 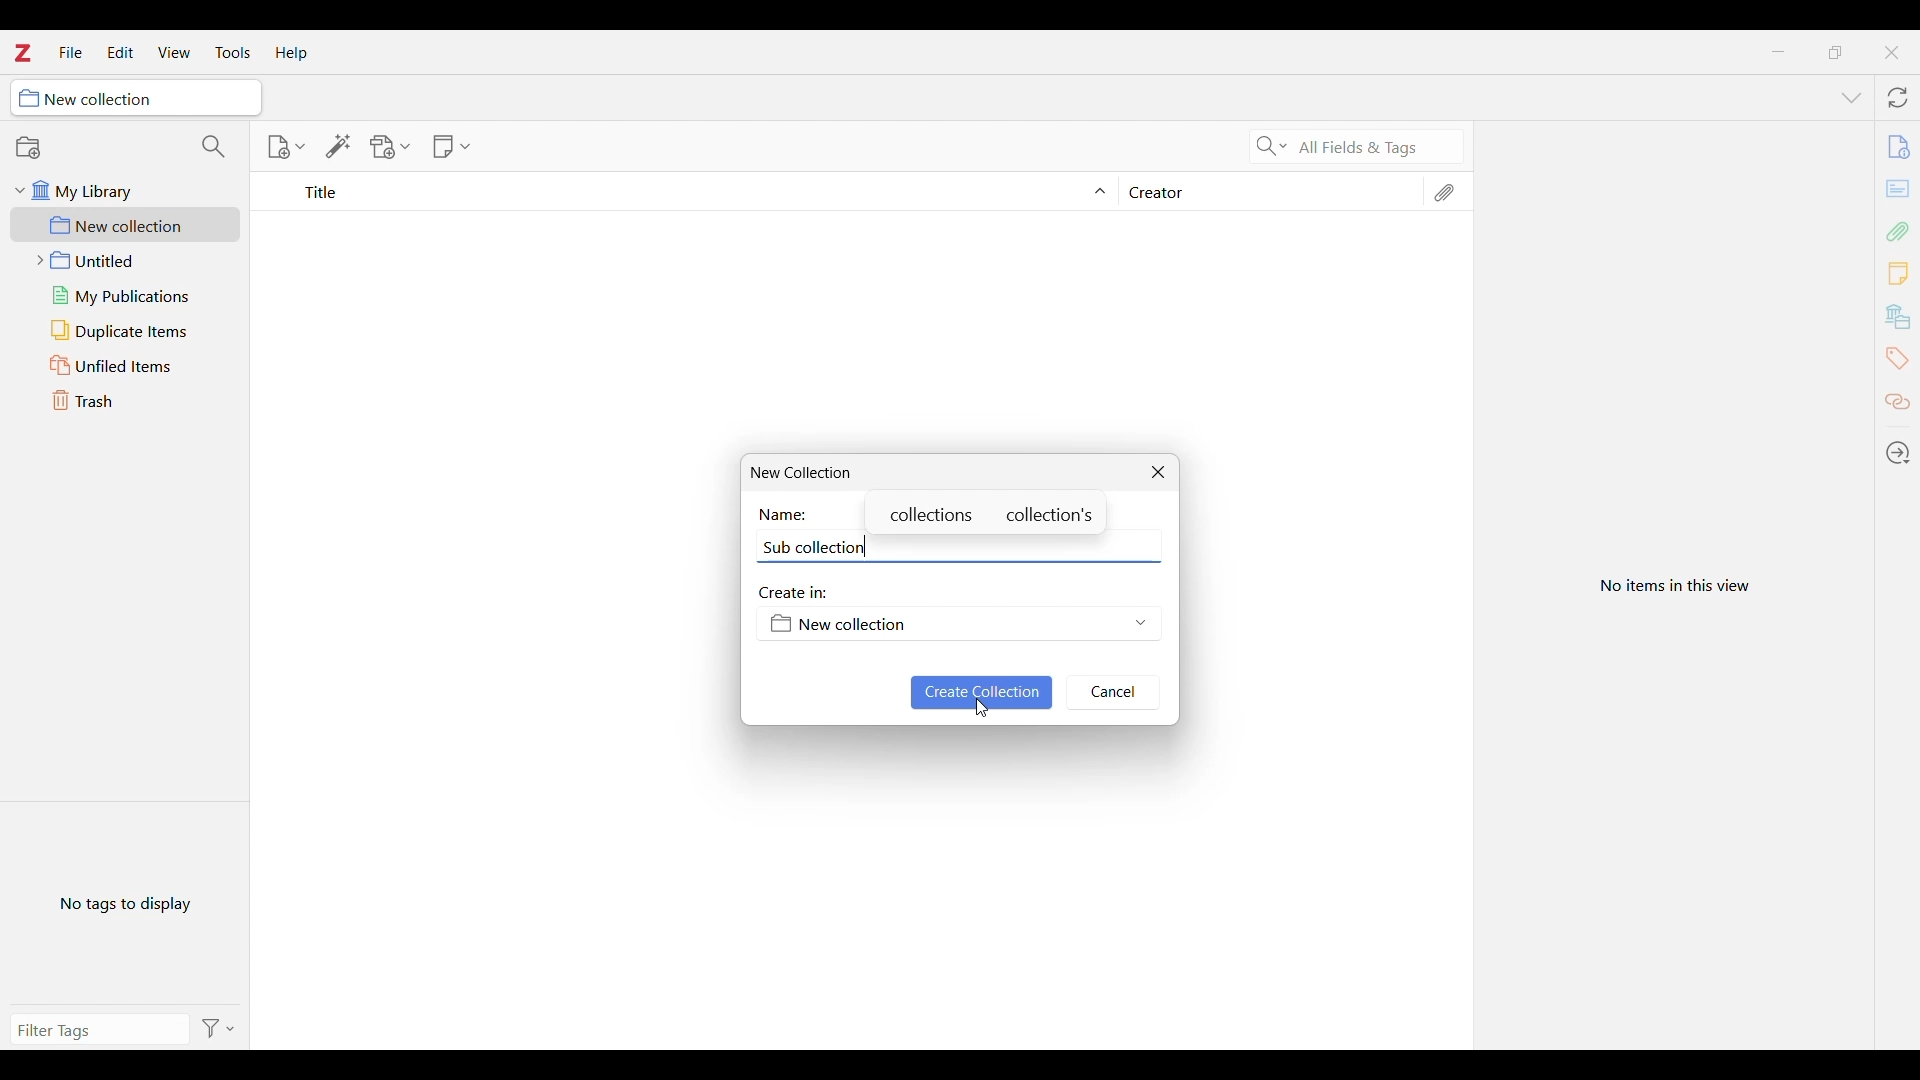 What do you see at coordinates (1897, 403) in the screenshot?
I see `Related` at bounding box center [1897, 403].